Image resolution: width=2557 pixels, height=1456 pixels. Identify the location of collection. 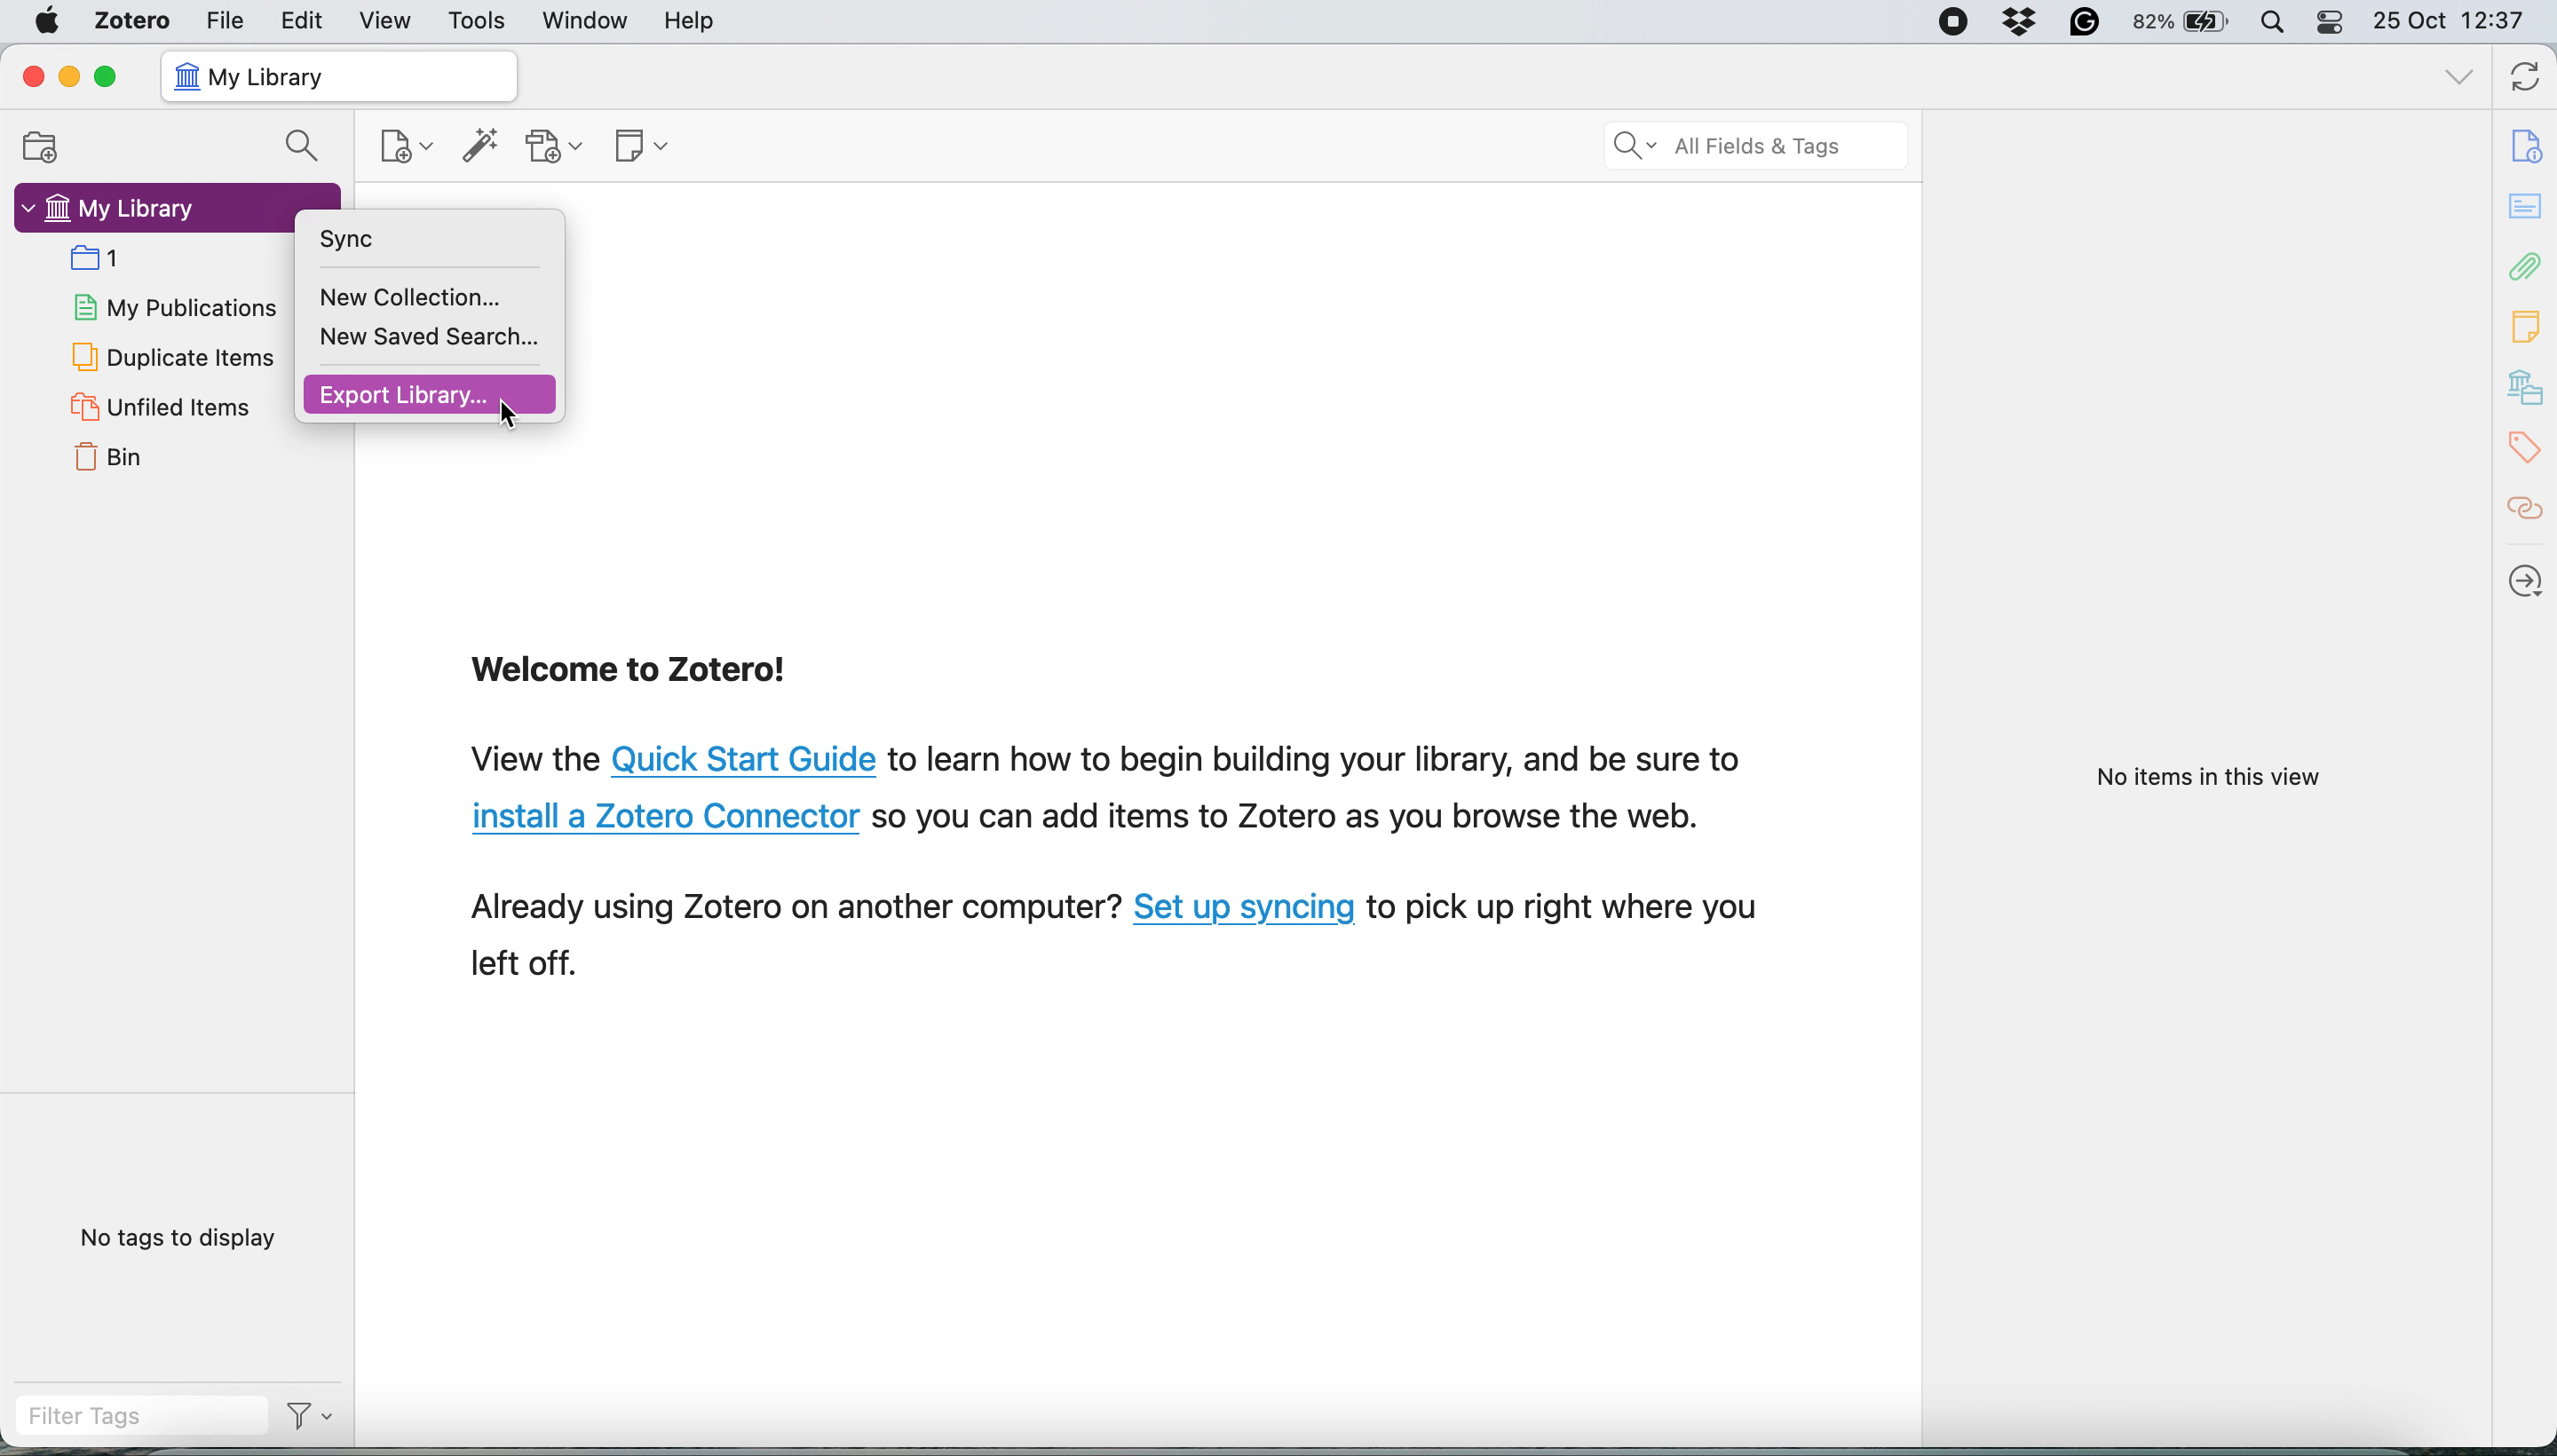
(95, 259).